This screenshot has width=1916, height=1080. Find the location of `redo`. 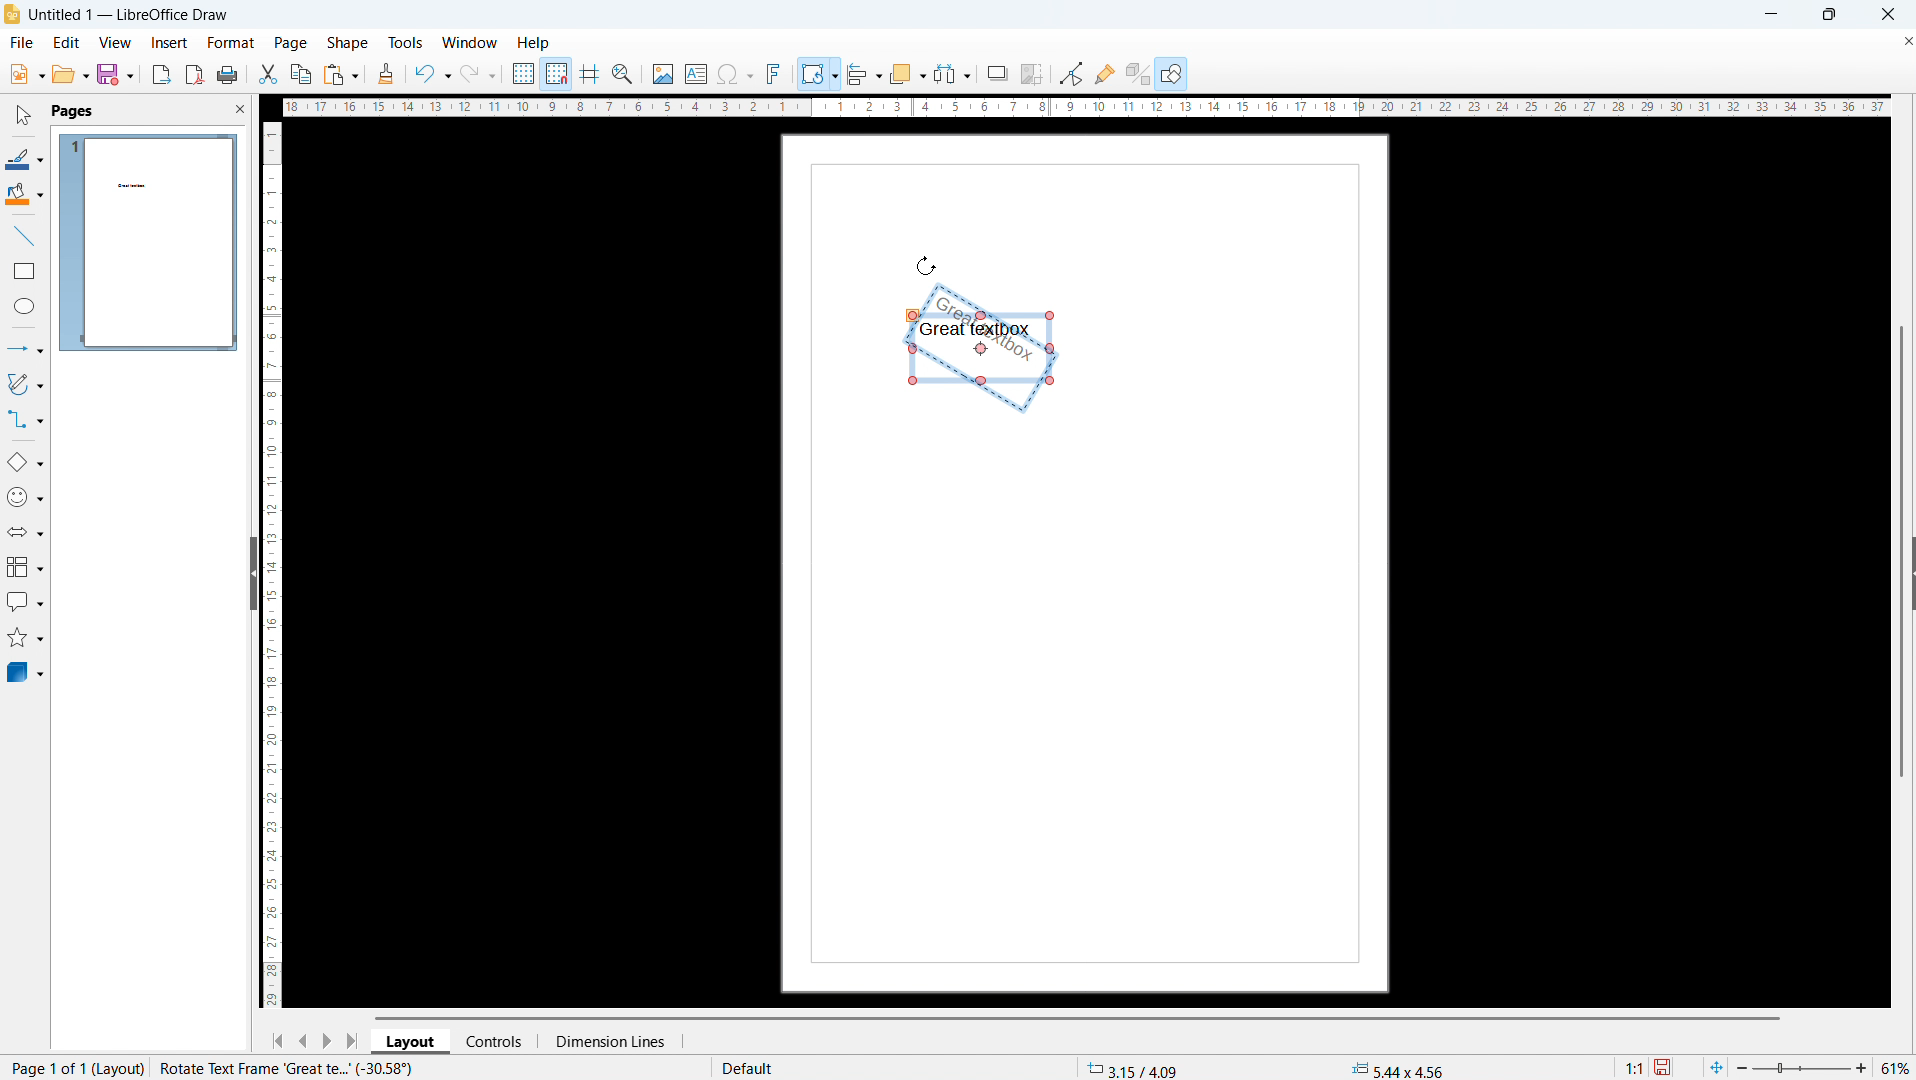

redo is located at coordinates (479, 73).